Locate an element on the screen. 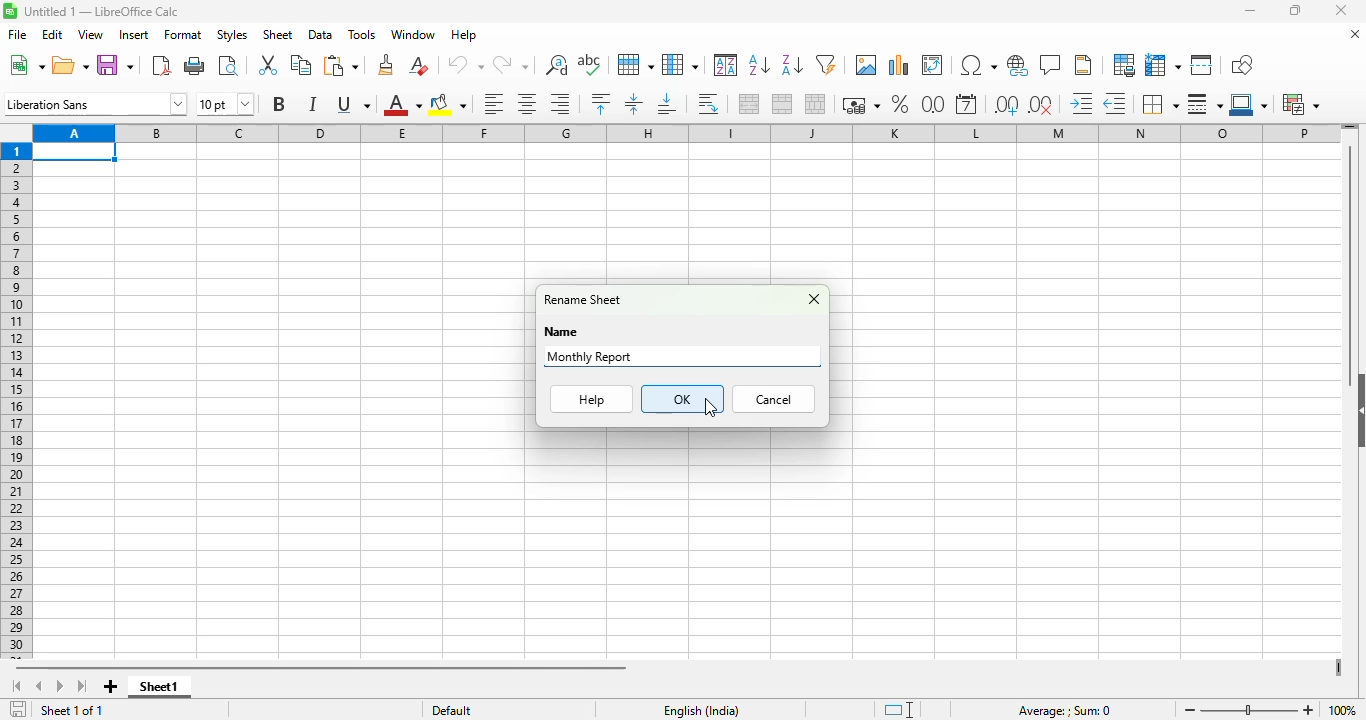 Image resolution: width=1366 pixels, height=720 pixels. save is located at coordinates (116, 65).